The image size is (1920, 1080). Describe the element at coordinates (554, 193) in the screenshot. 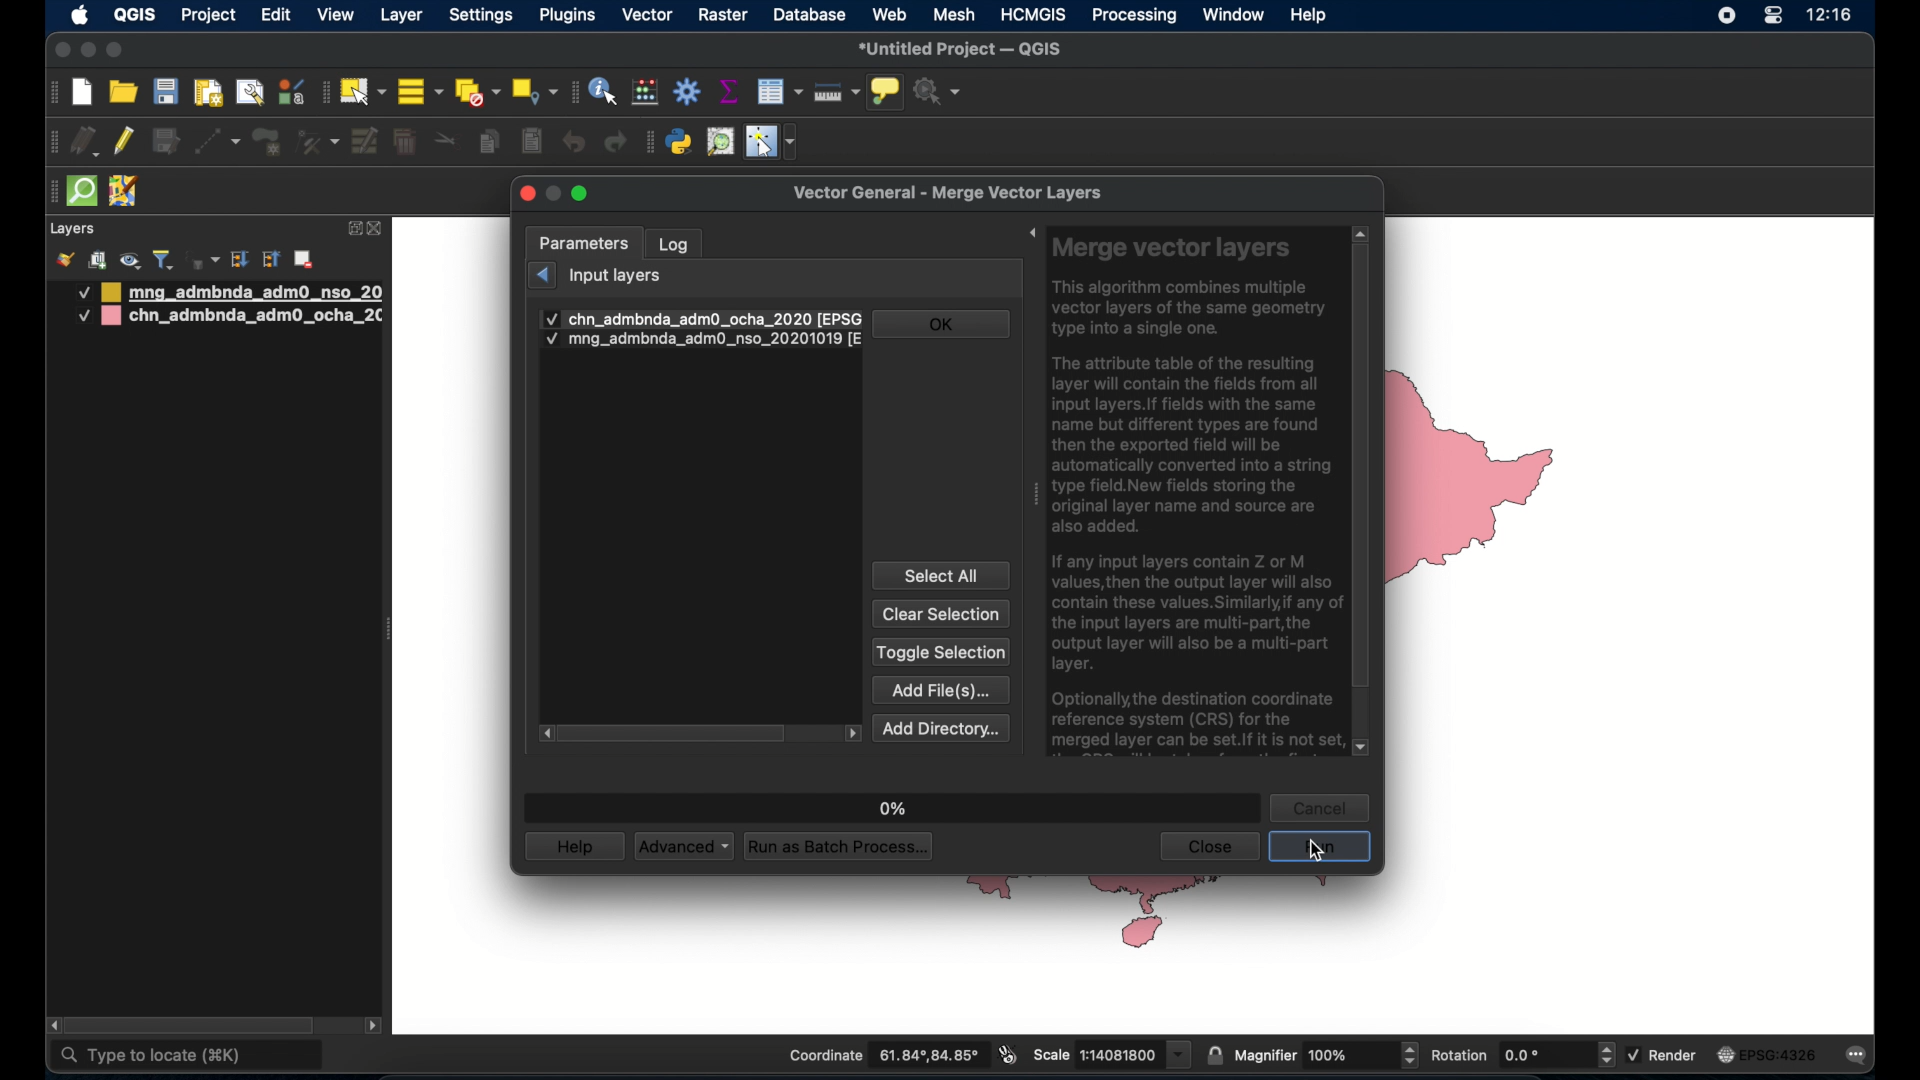

I see `minimize` at that location.